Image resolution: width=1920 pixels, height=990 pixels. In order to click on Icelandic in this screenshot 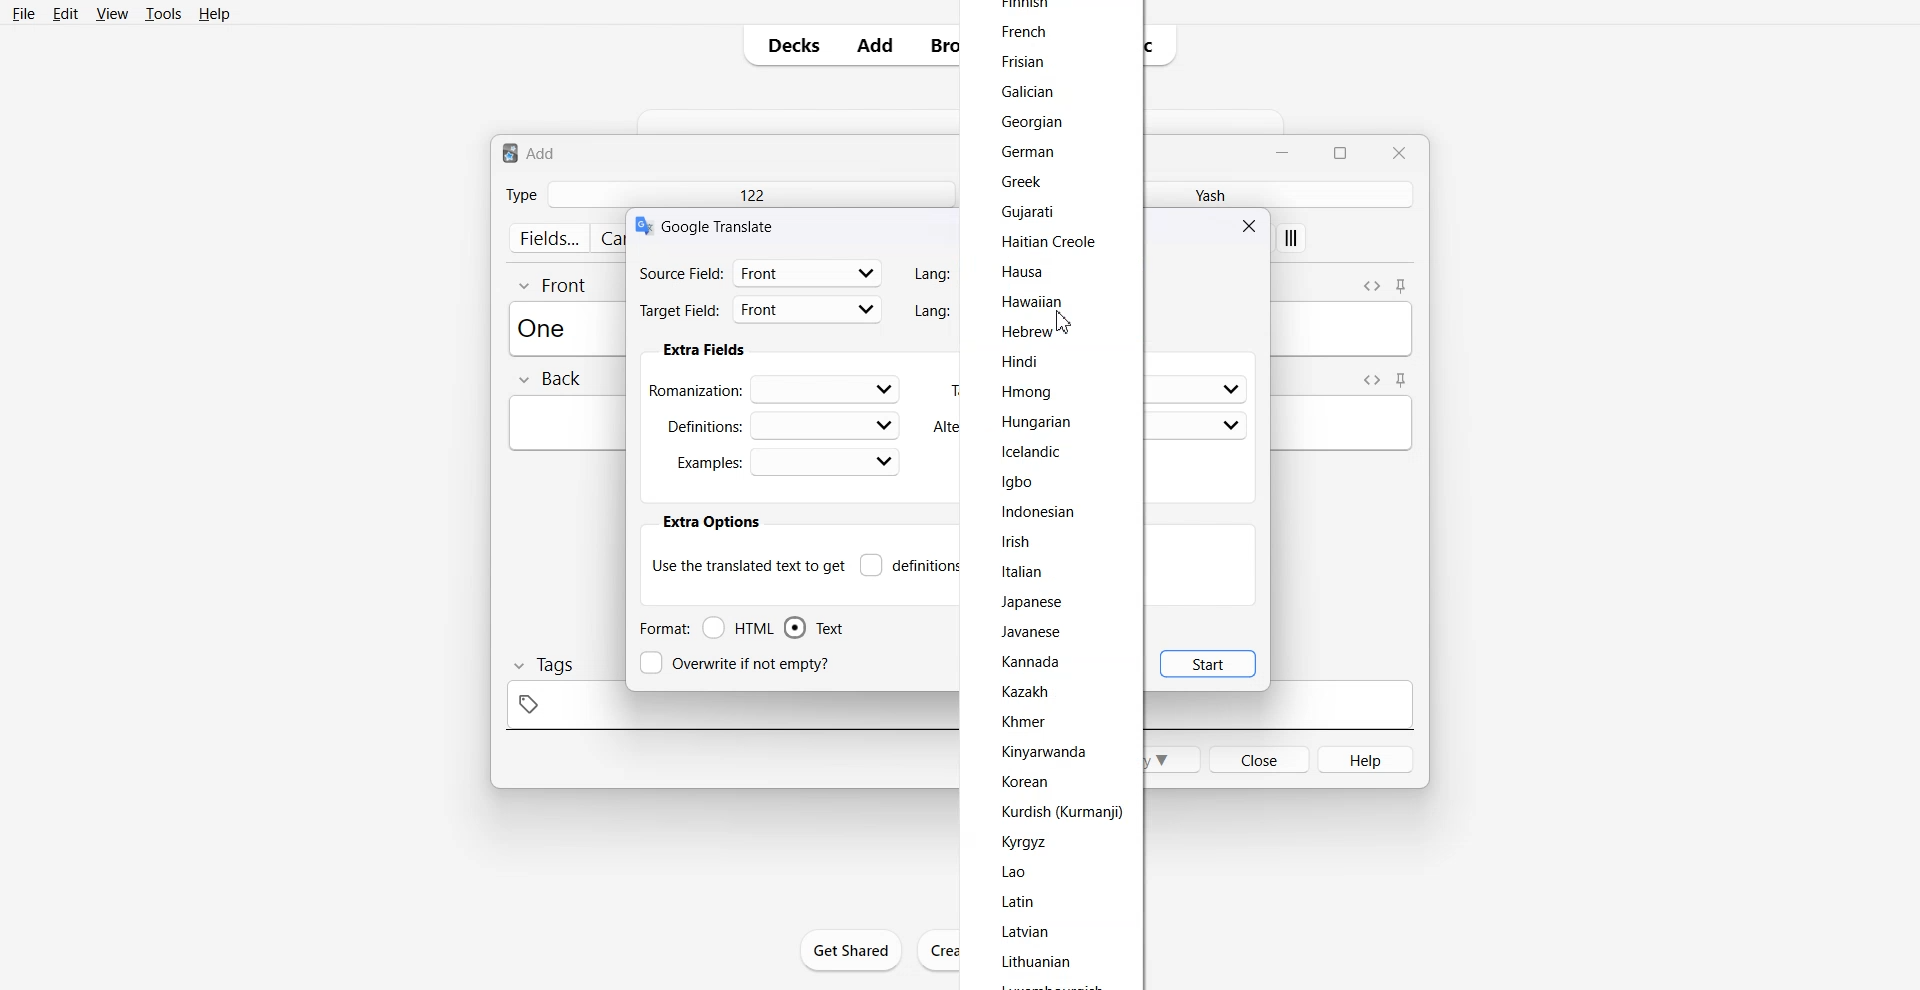, I will do `click(1035, 453)`.